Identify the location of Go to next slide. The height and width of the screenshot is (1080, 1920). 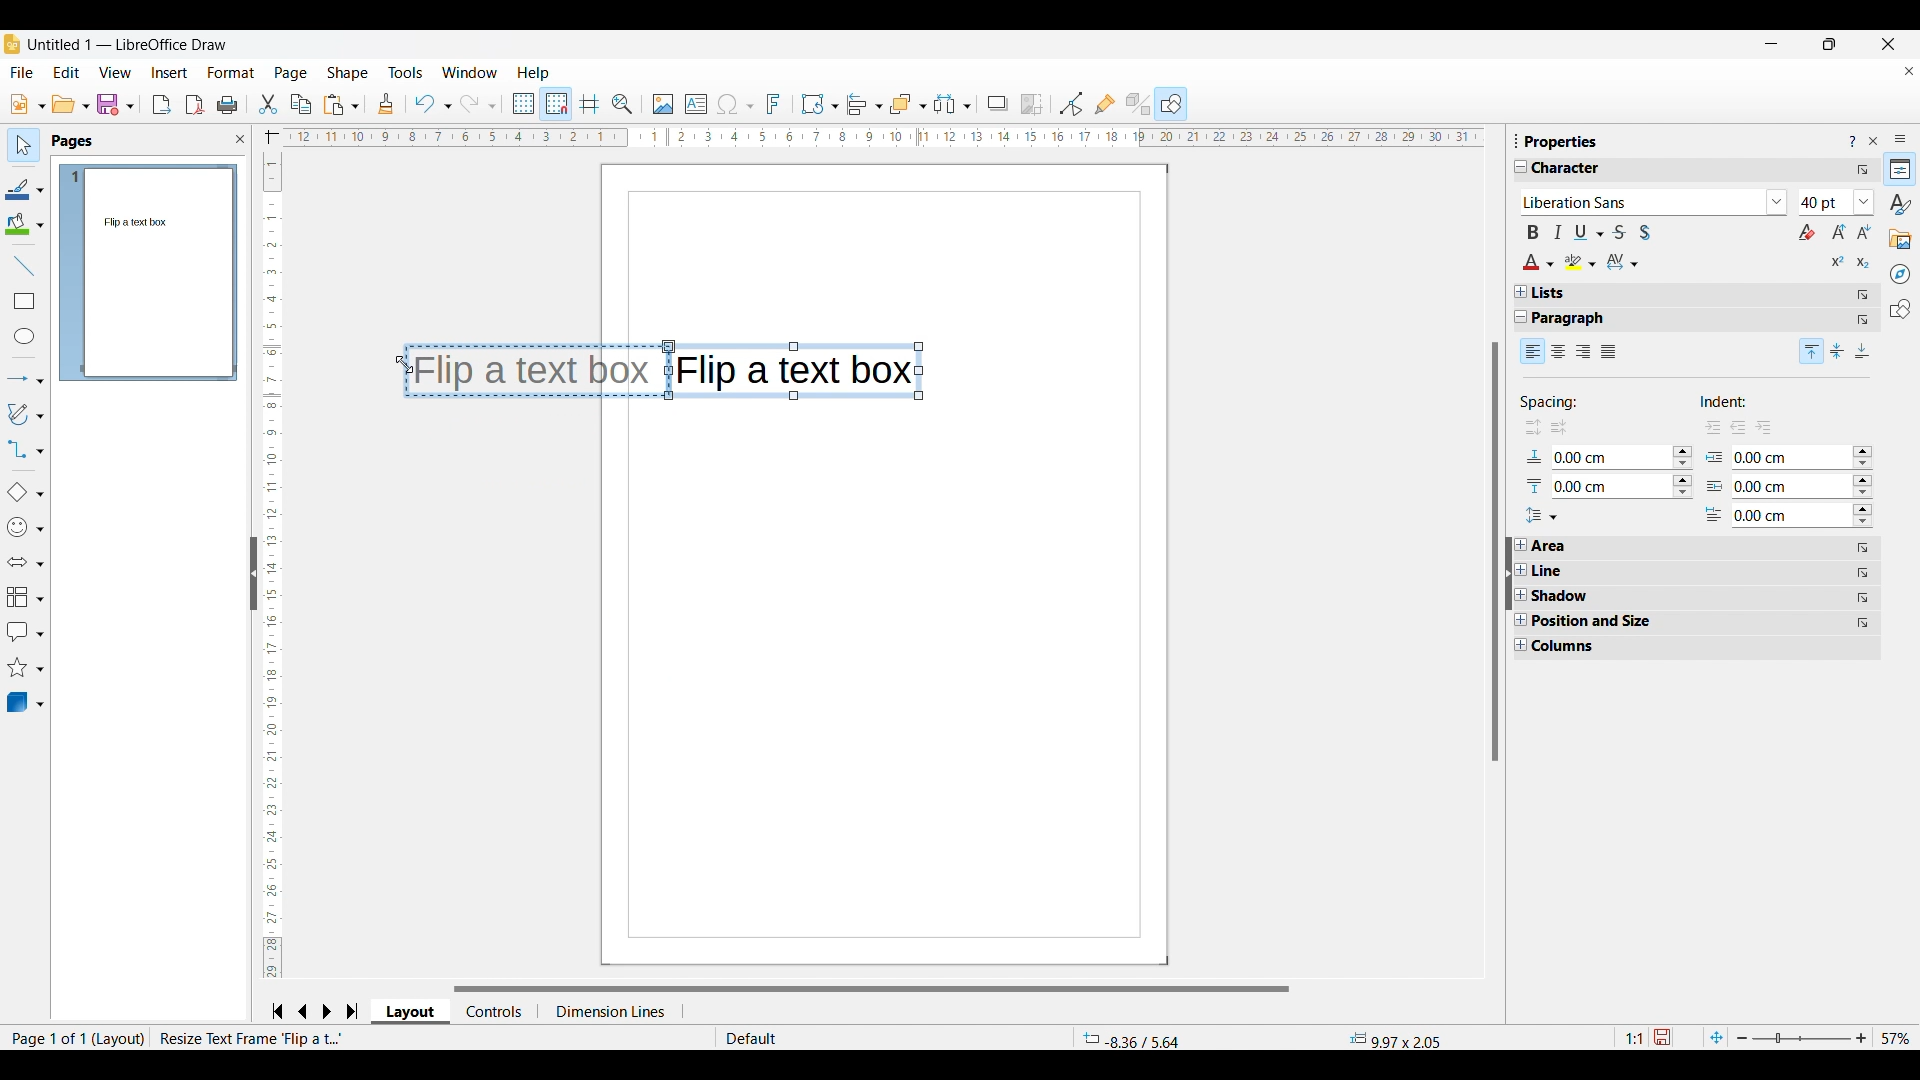
(326, 1011).